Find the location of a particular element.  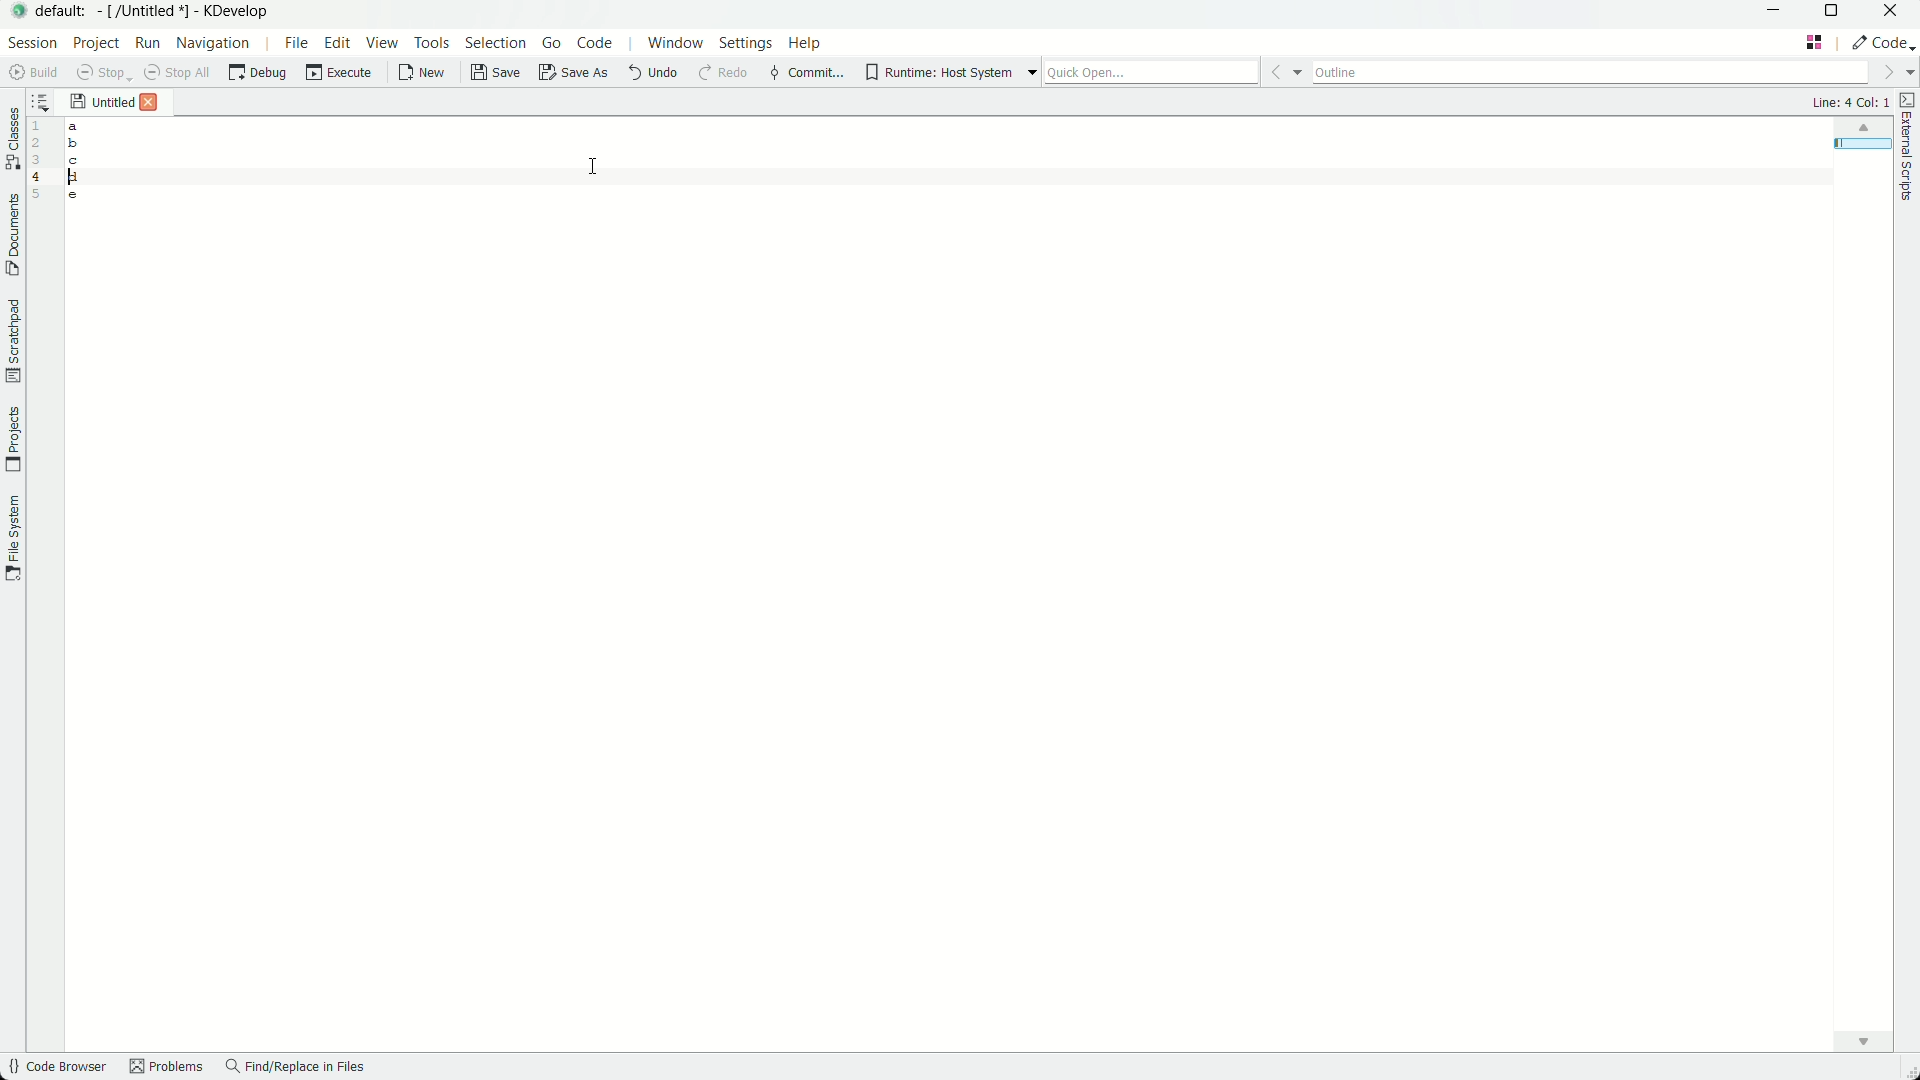

d is located at coordinates (74, 180).